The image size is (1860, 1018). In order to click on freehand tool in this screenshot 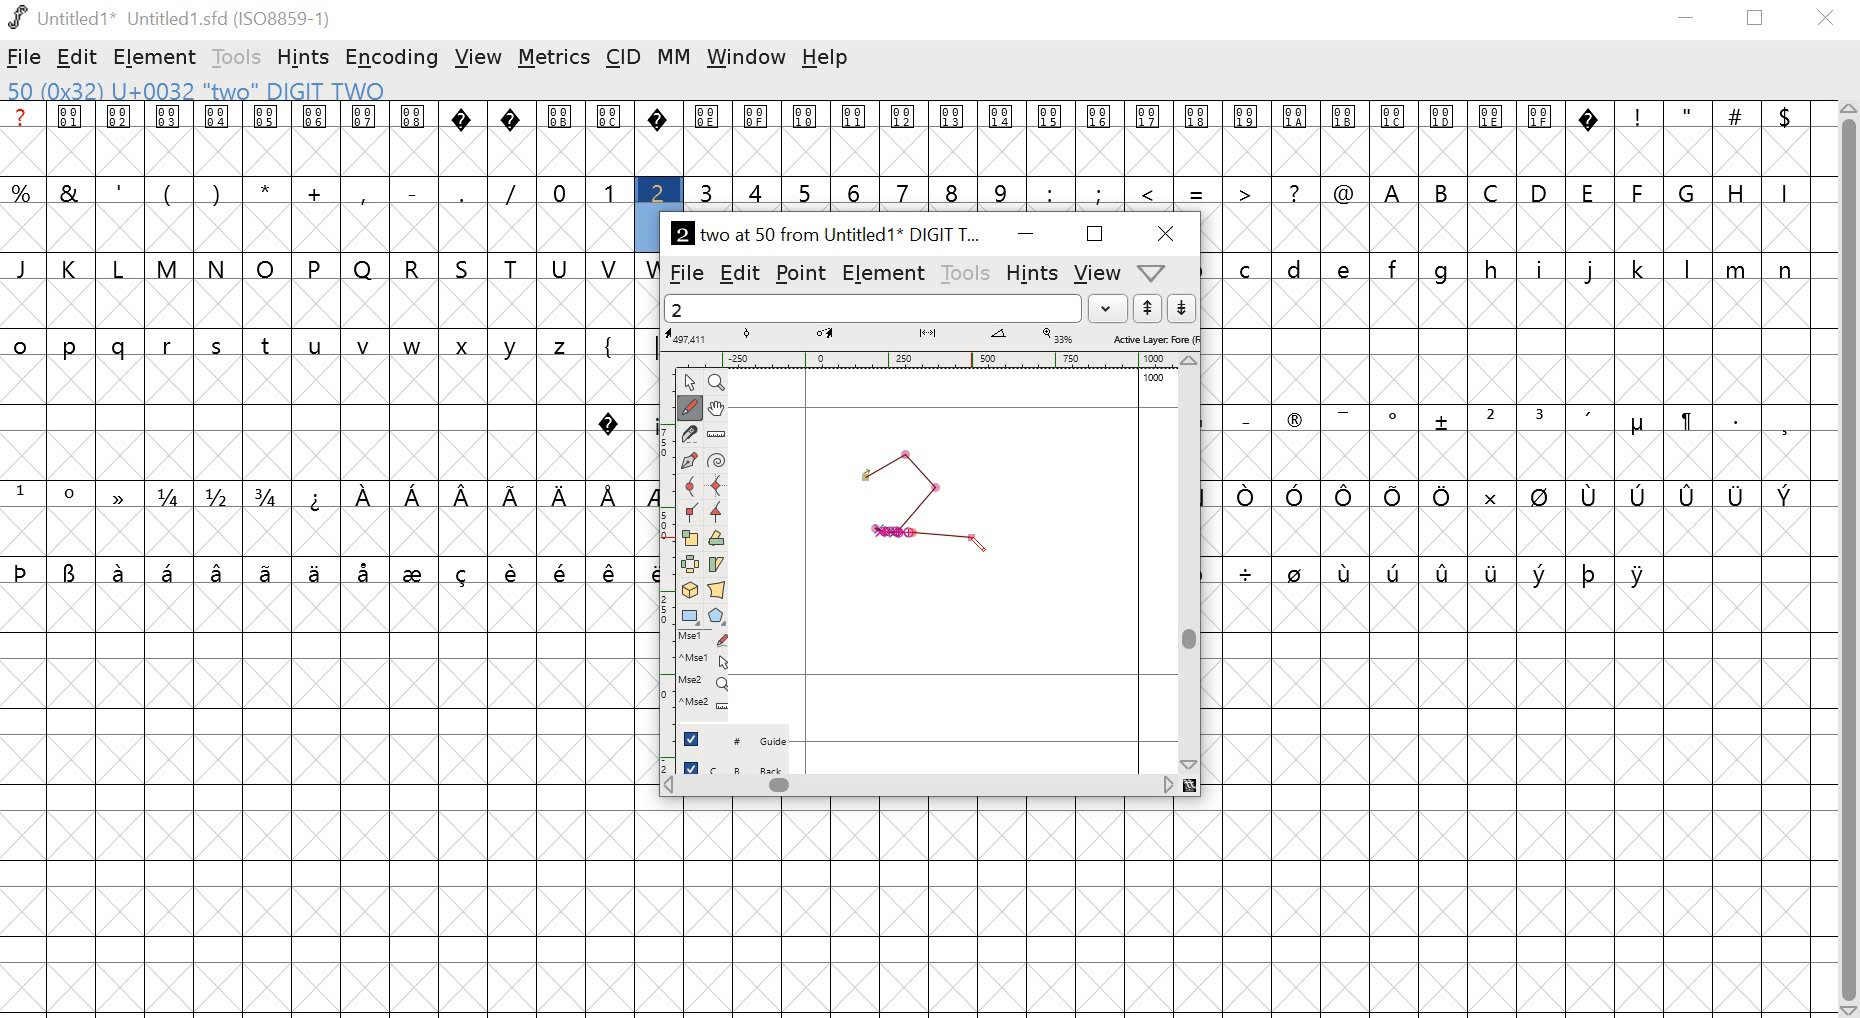, I will do `click(691, 408)`.